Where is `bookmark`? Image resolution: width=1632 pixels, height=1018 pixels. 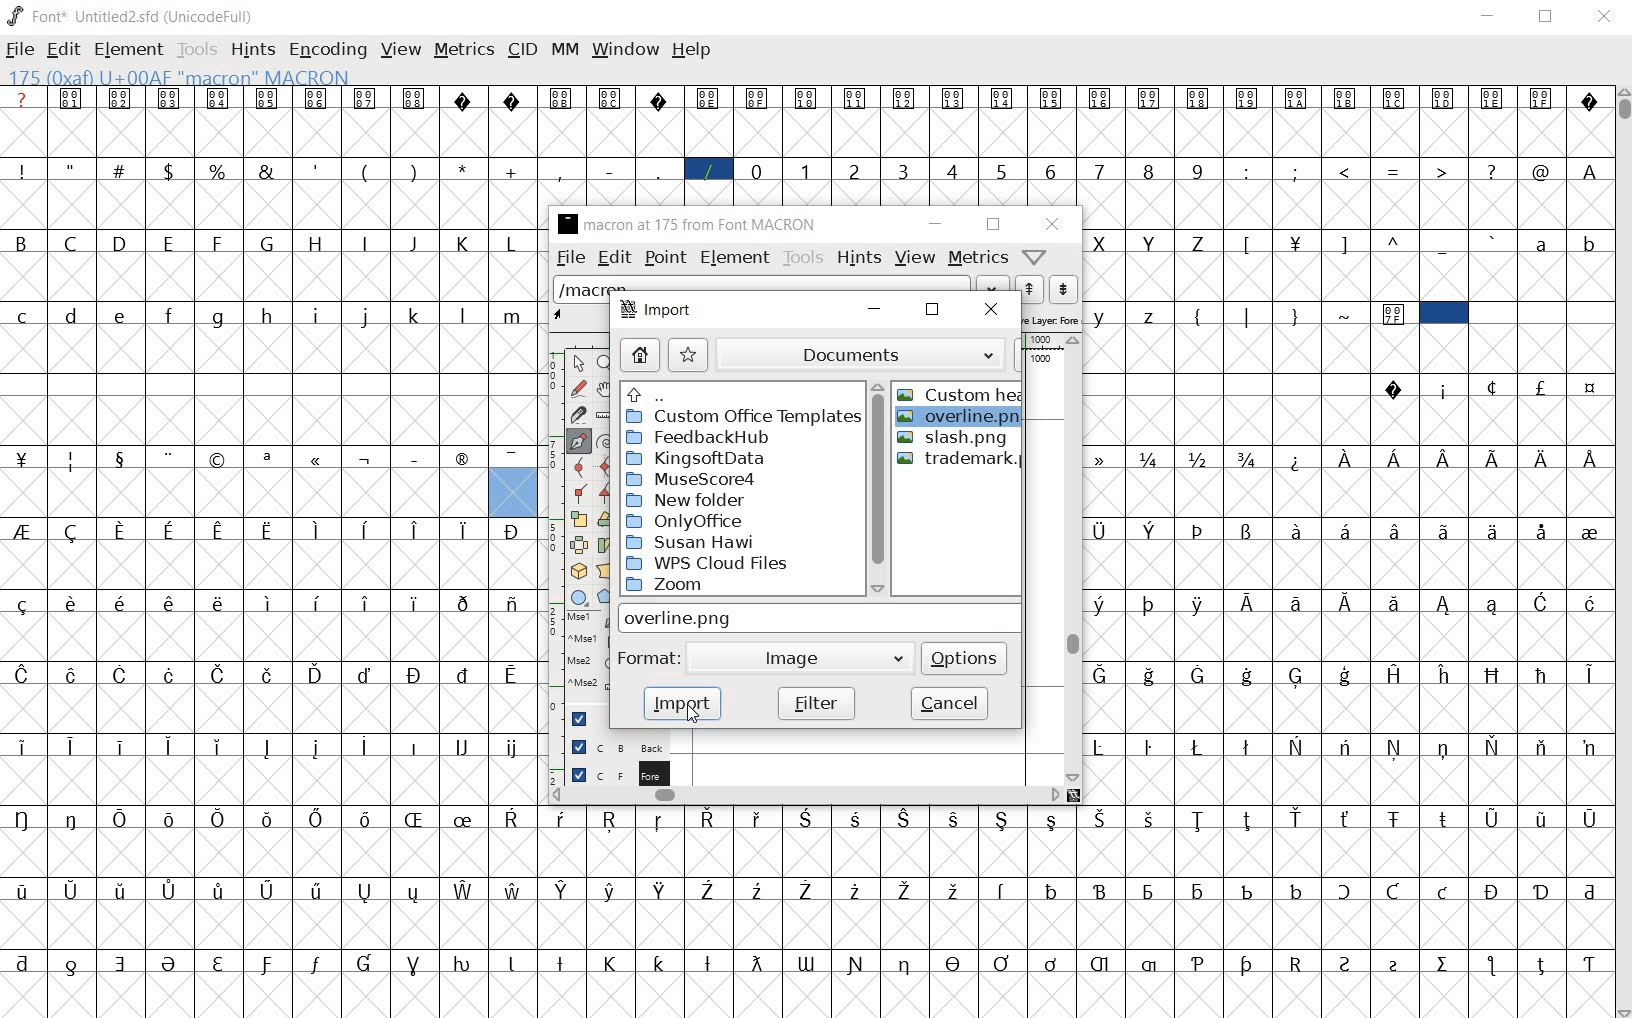 bookmark is located at coordinates (689, 354).